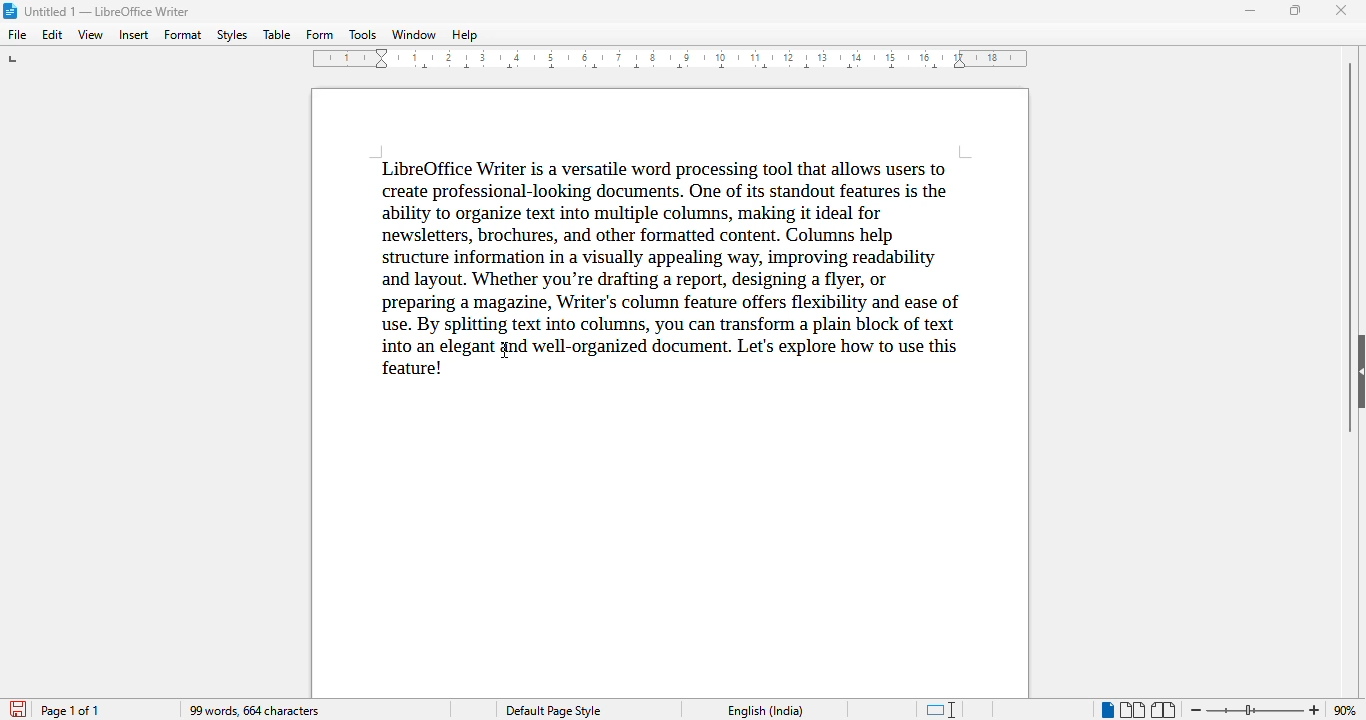  What do you see at coordinates (320, 35) in the screenshot?
I see `form` at bounding box center [320, 35].